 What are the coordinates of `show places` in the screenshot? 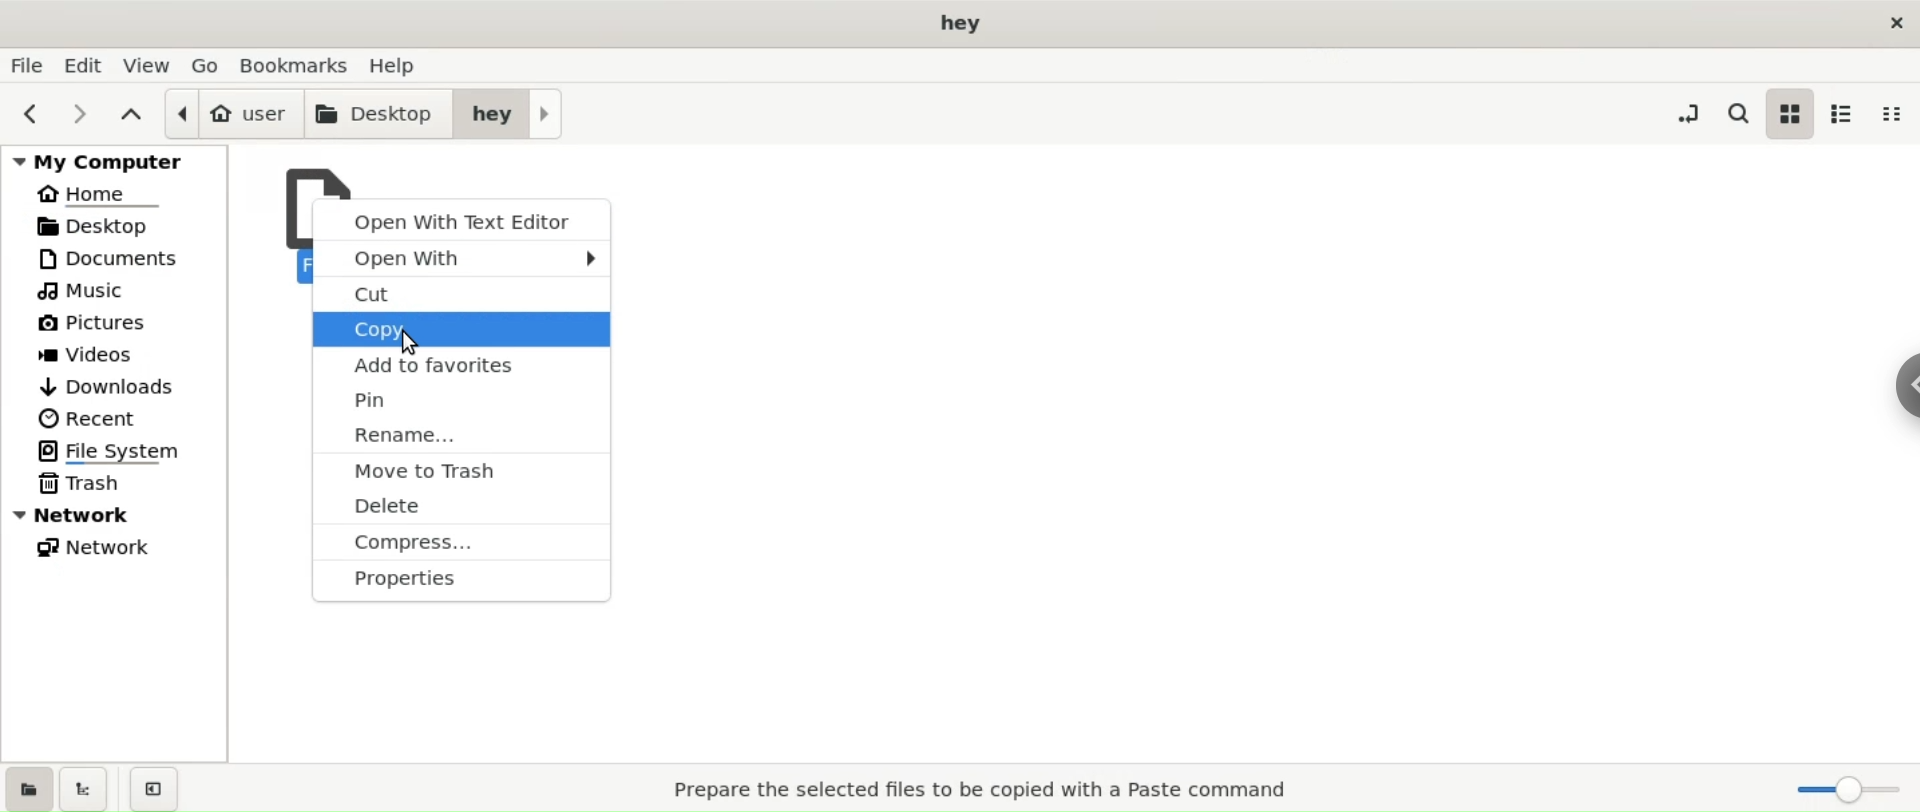 It's located at (26, 787).